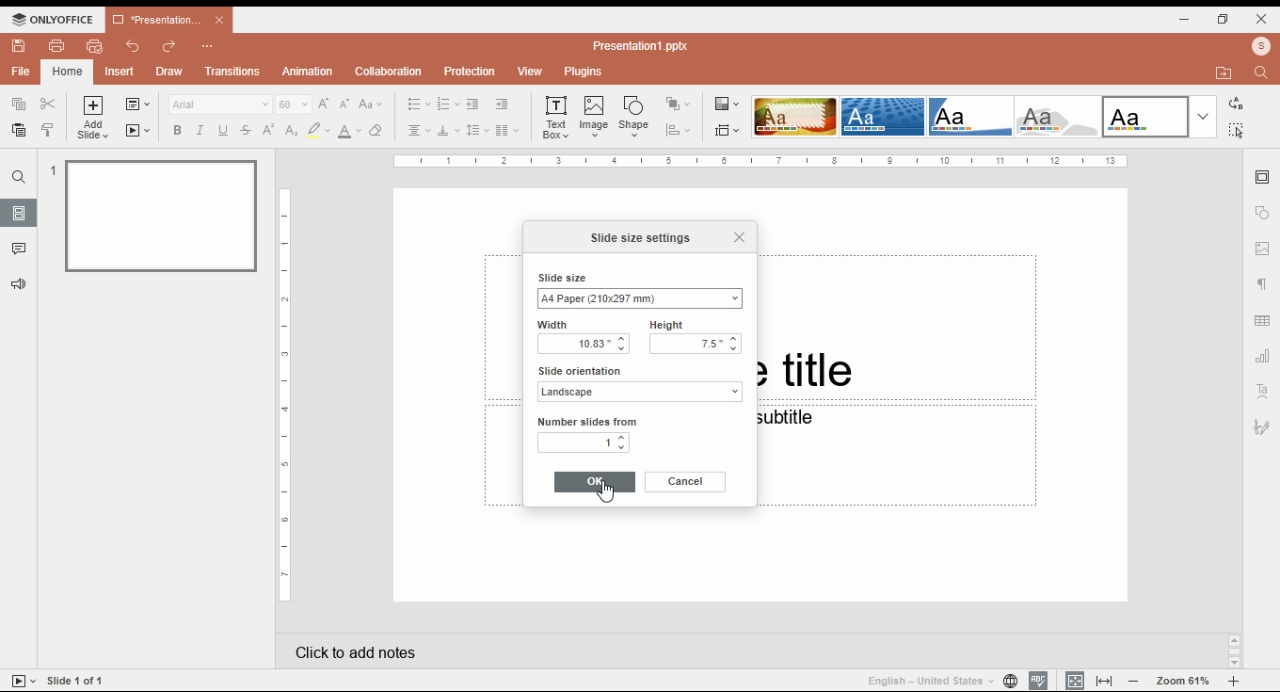 This screenshot has width=1280, height=692. I want to click on ONLYOFFICE, so click(53, 19).